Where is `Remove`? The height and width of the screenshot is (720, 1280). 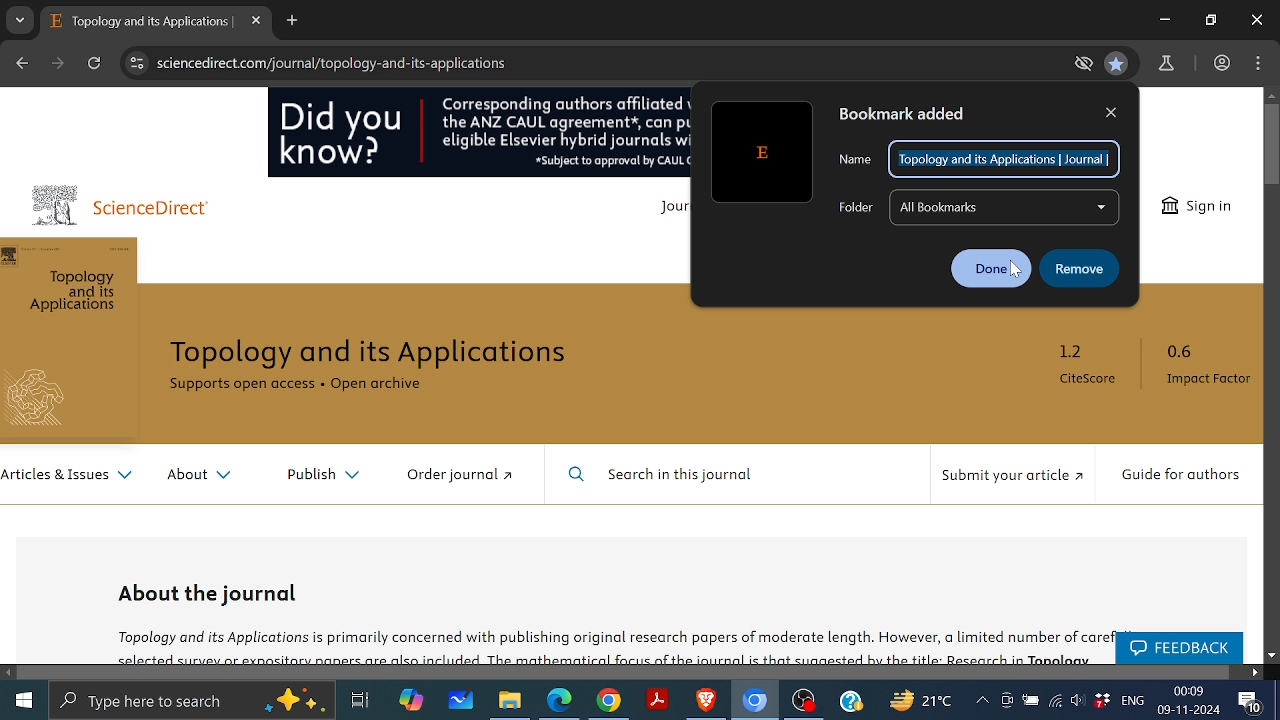
Remove is located at coordinates (1079, 268).